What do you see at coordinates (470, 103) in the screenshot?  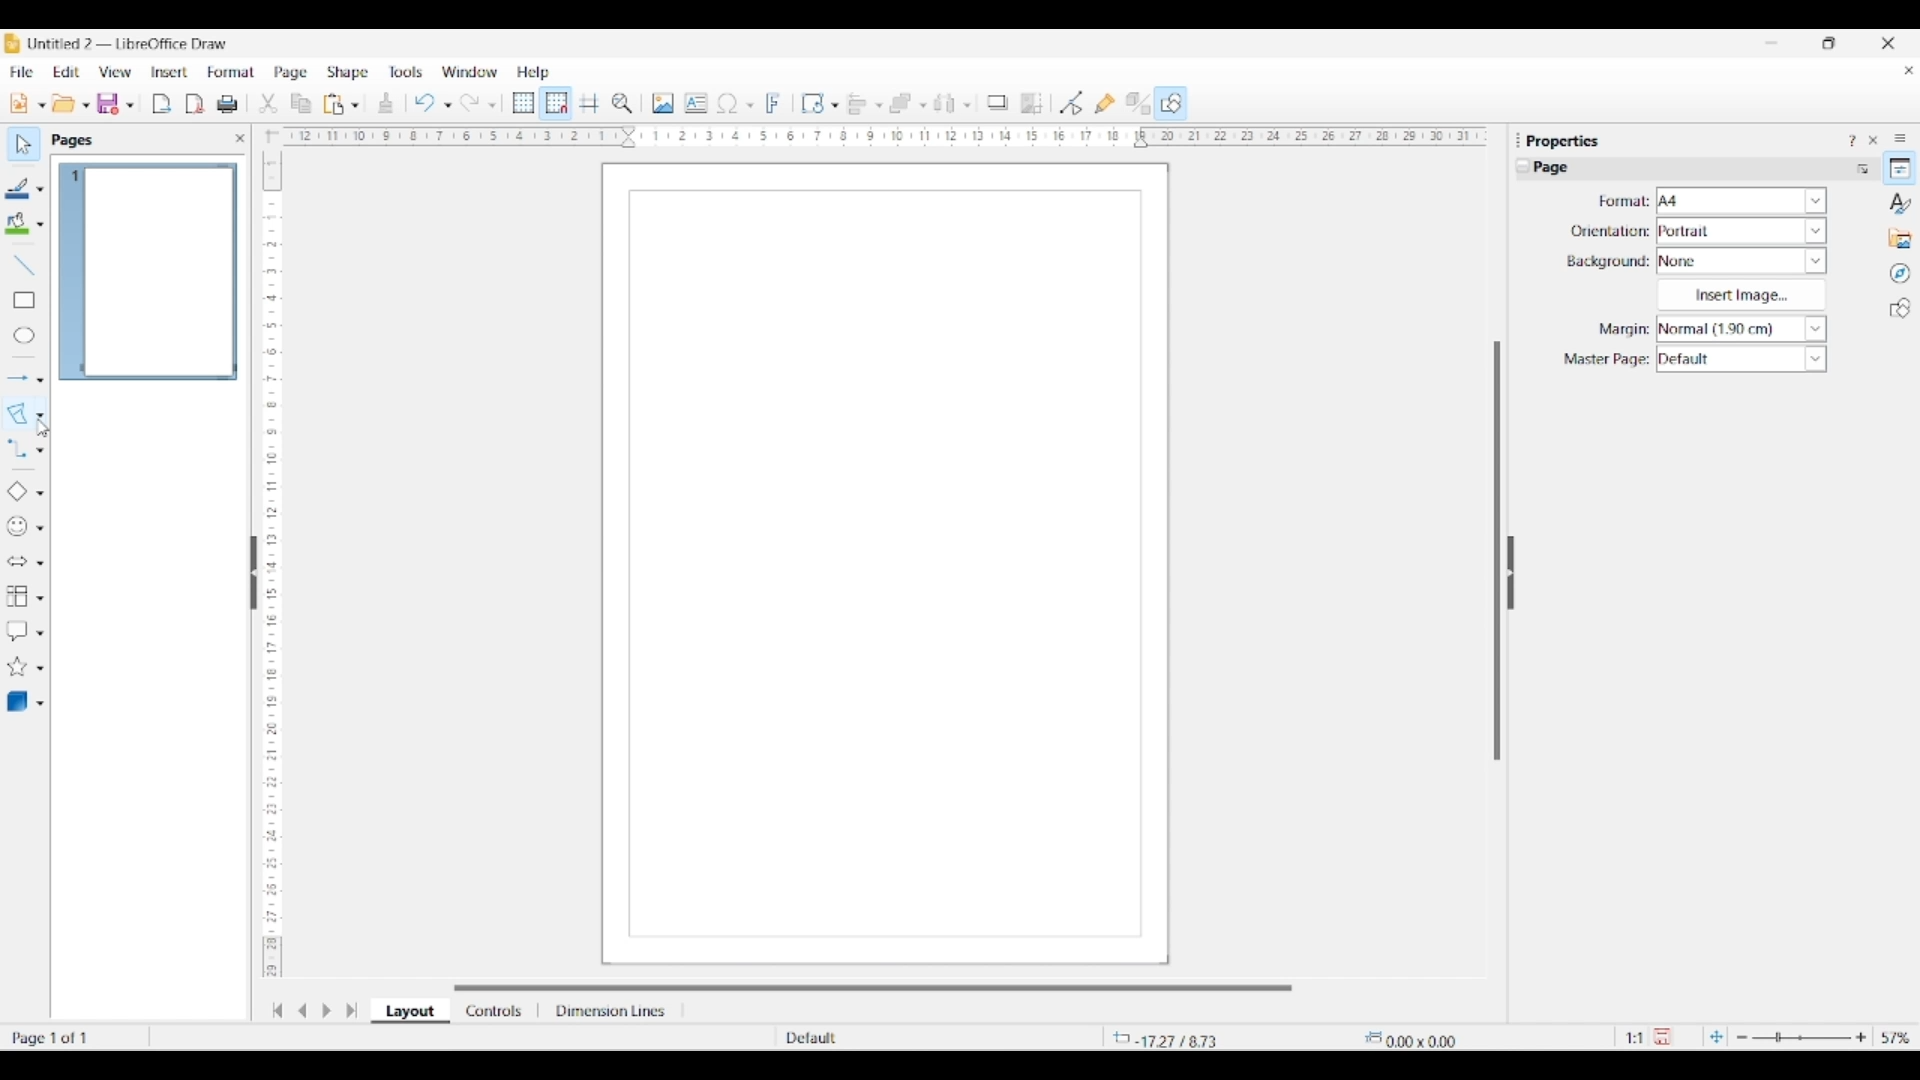 I see `Redo last action` at bounding box center [470, 103].